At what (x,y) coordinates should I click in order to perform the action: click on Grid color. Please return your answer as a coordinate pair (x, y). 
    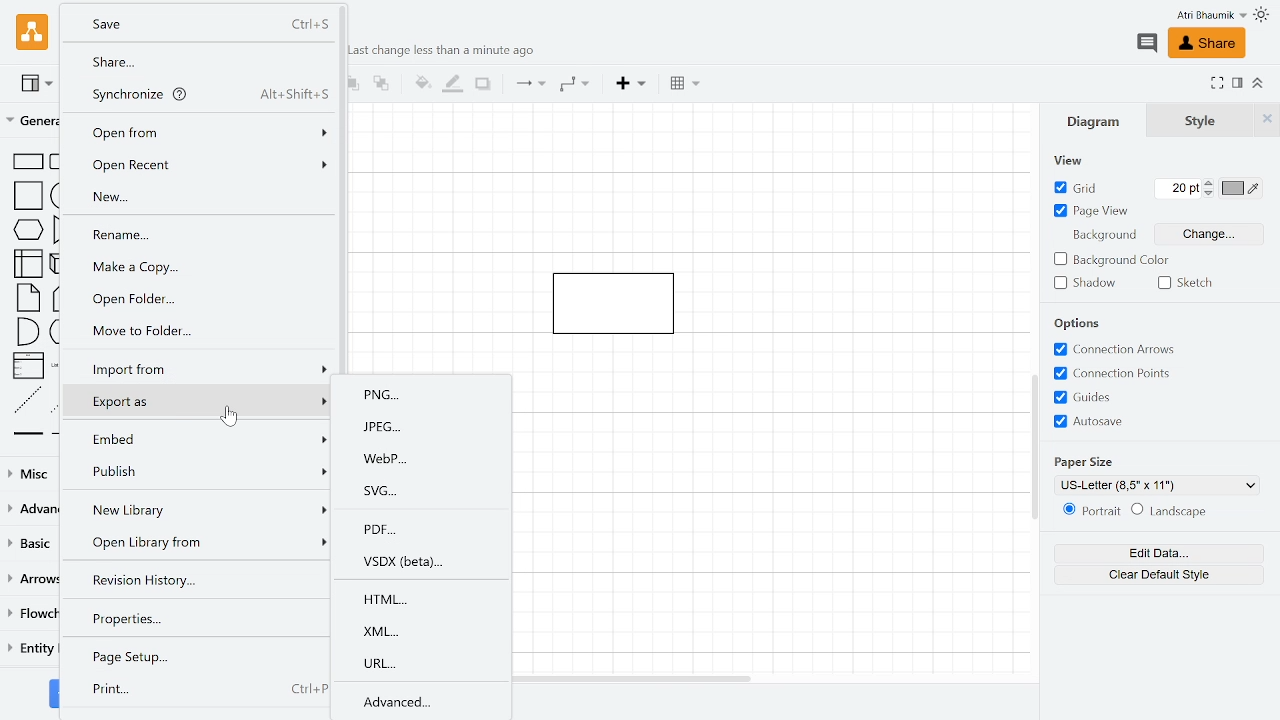
    Looking at the image, I should click on (1240, 188).